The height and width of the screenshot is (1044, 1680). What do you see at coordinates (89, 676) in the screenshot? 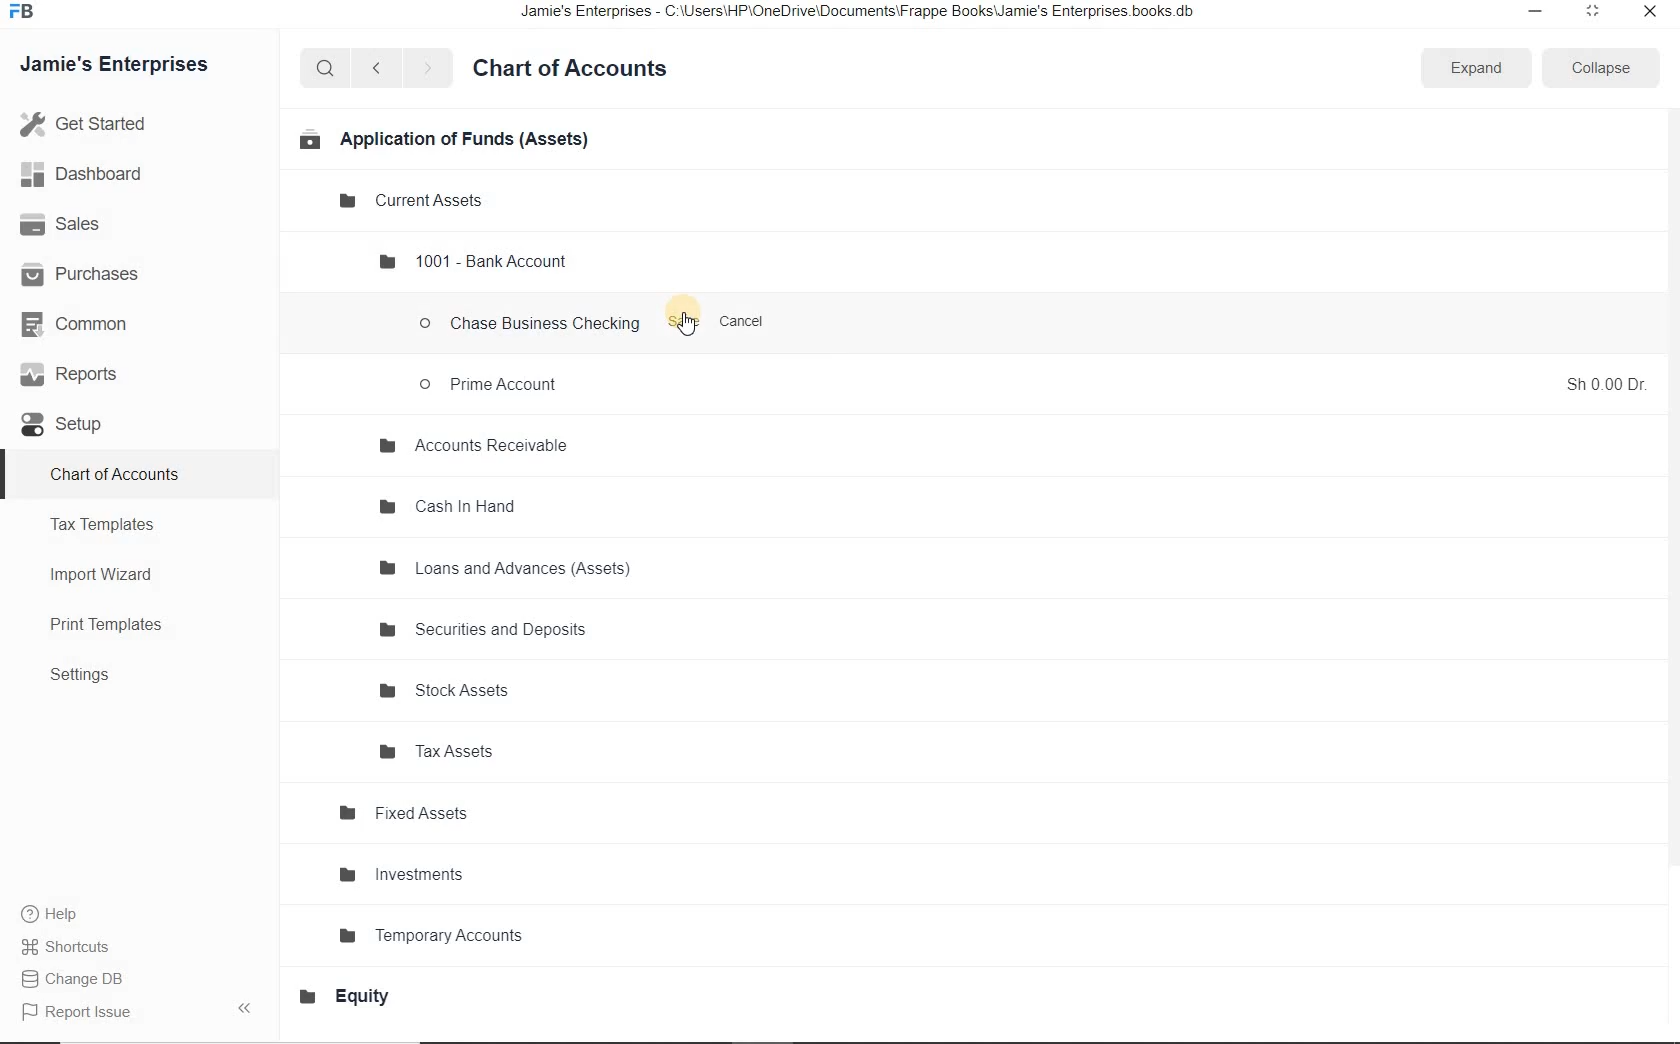
I see `Settings` at bounding box center [89, 676].